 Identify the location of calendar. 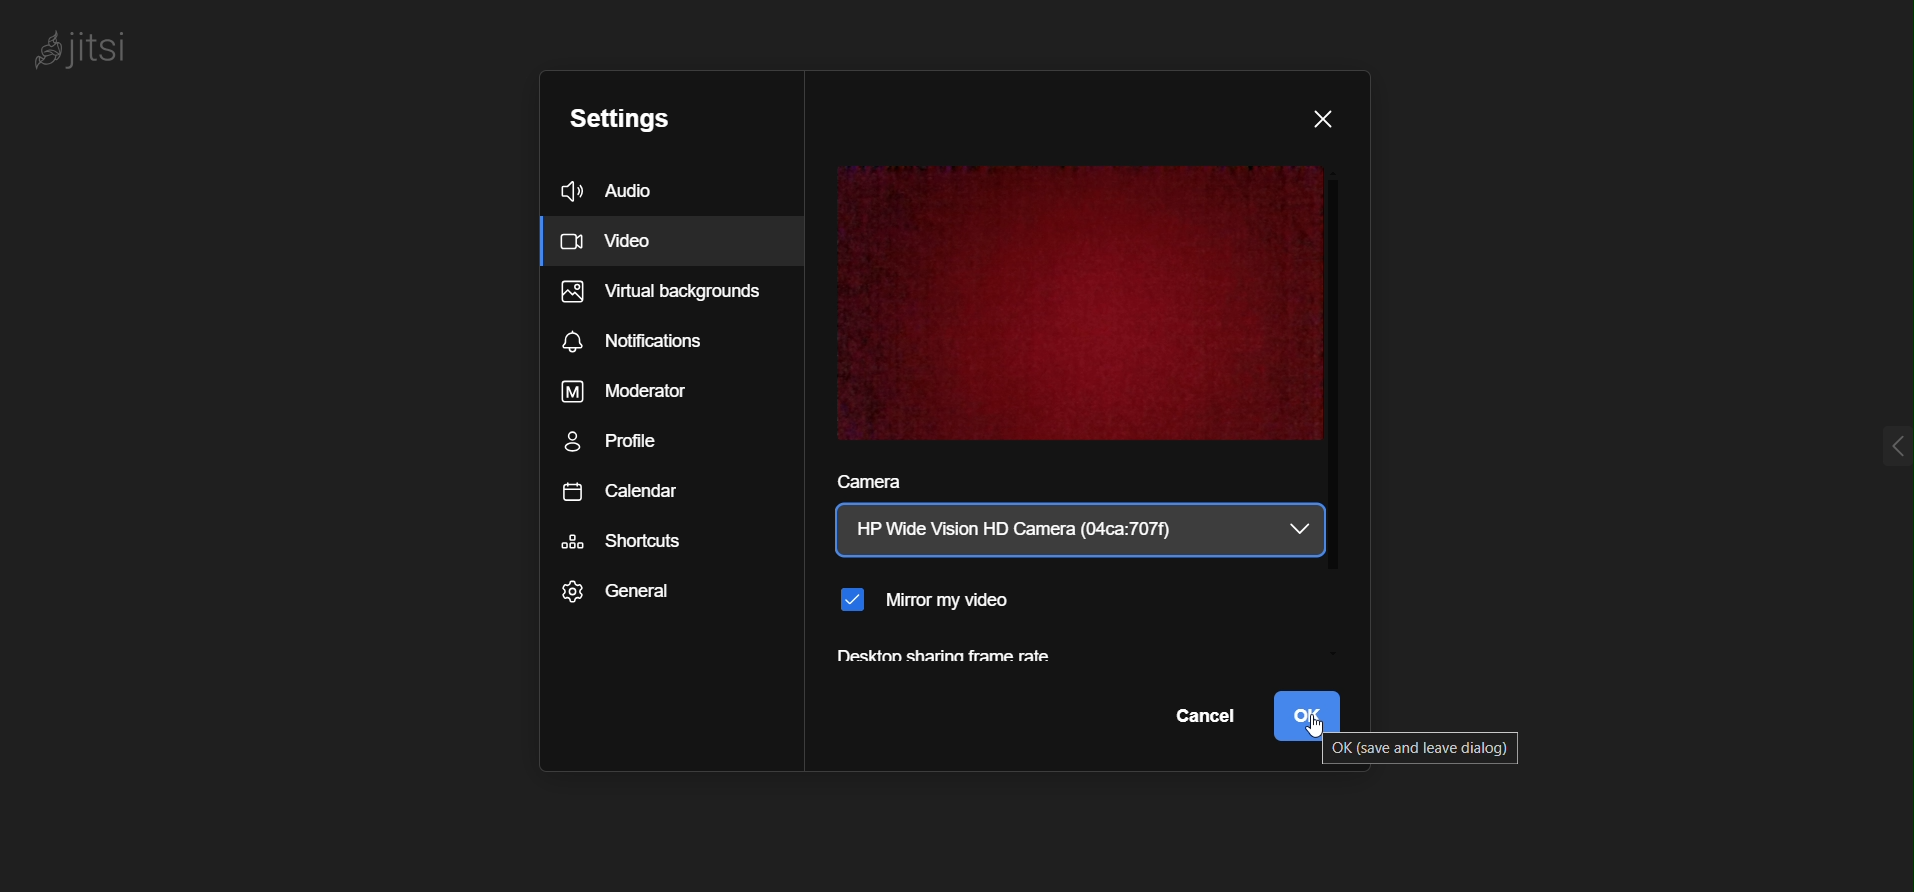
(627, 495).